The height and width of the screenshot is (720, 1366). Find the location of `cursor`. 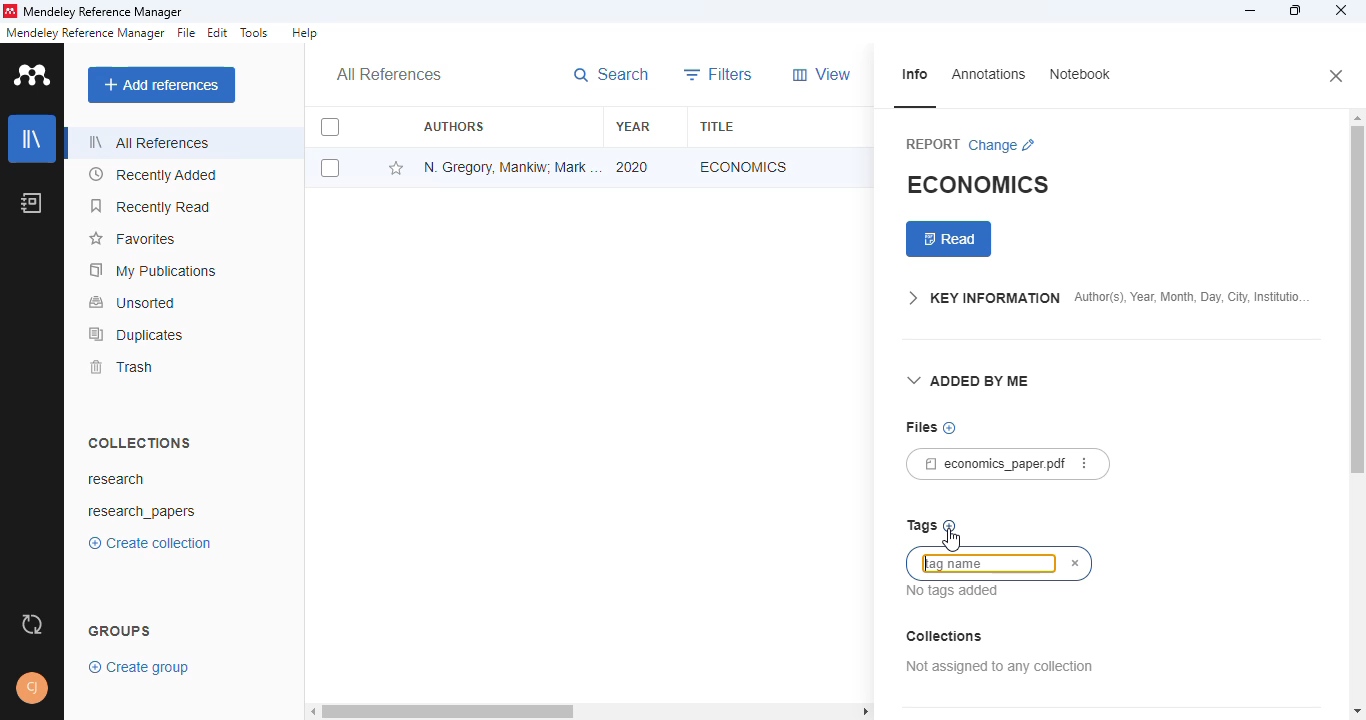

cursor is located at coordinates (950, 539).